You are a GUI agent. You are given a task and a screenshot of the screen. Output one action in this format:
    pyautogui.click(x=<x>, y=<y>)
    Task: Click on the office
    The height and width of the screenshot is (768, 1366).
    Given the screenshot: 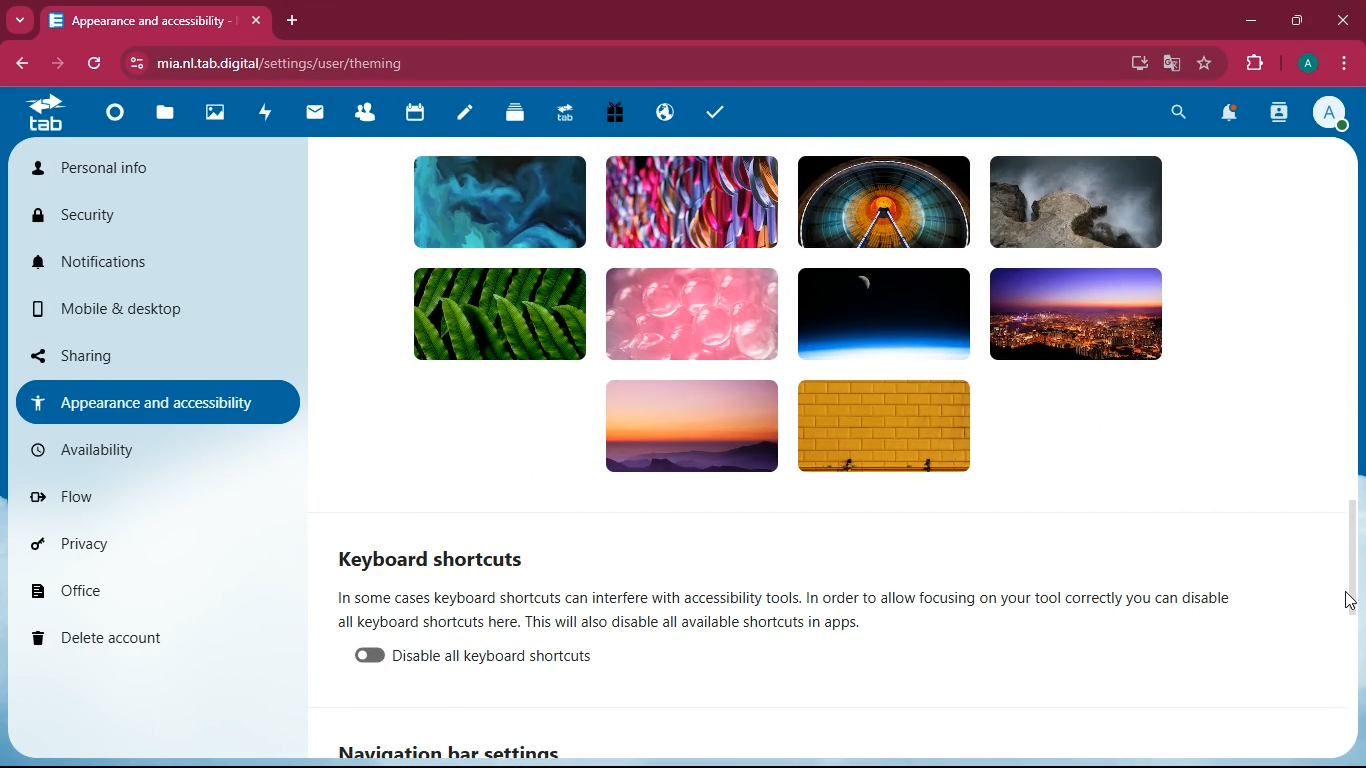 What is the action you would take?
    pyautogui.click(x=167, y=593)
    